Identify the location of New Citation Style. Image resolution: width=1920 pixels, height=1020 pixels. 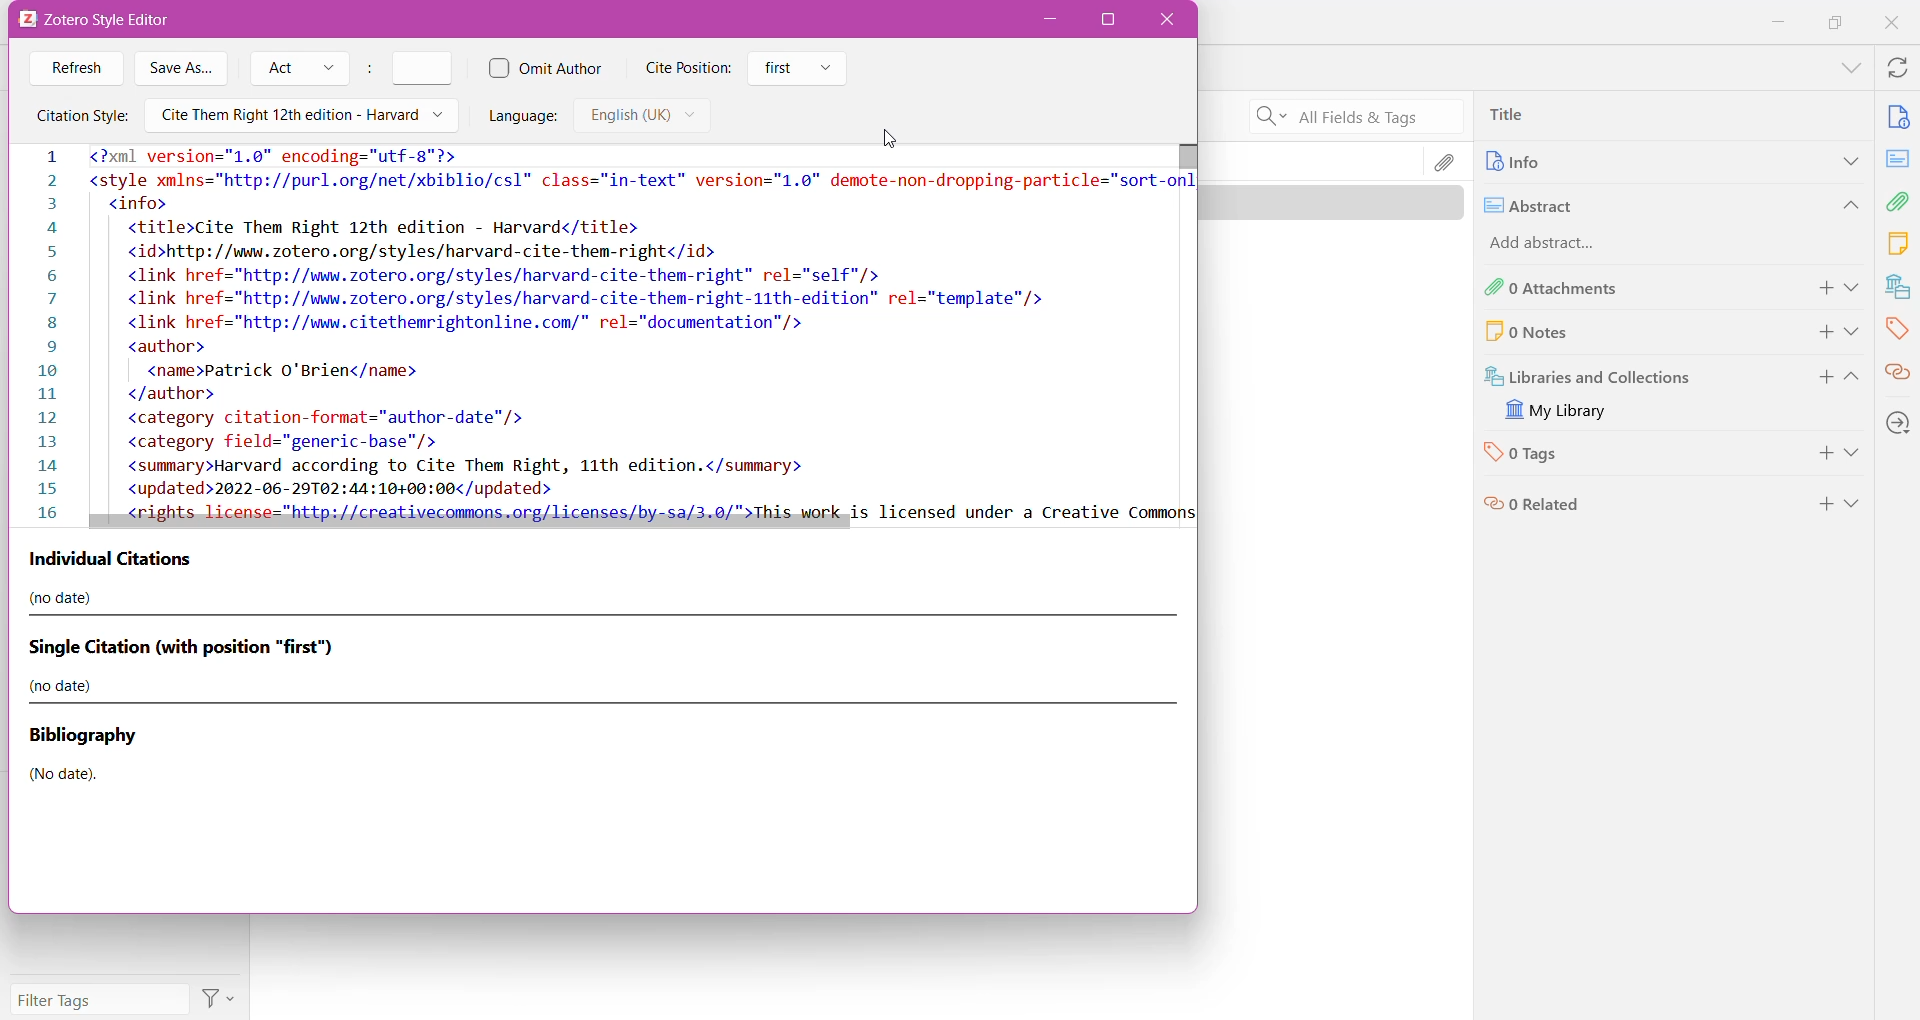
(300, 115).